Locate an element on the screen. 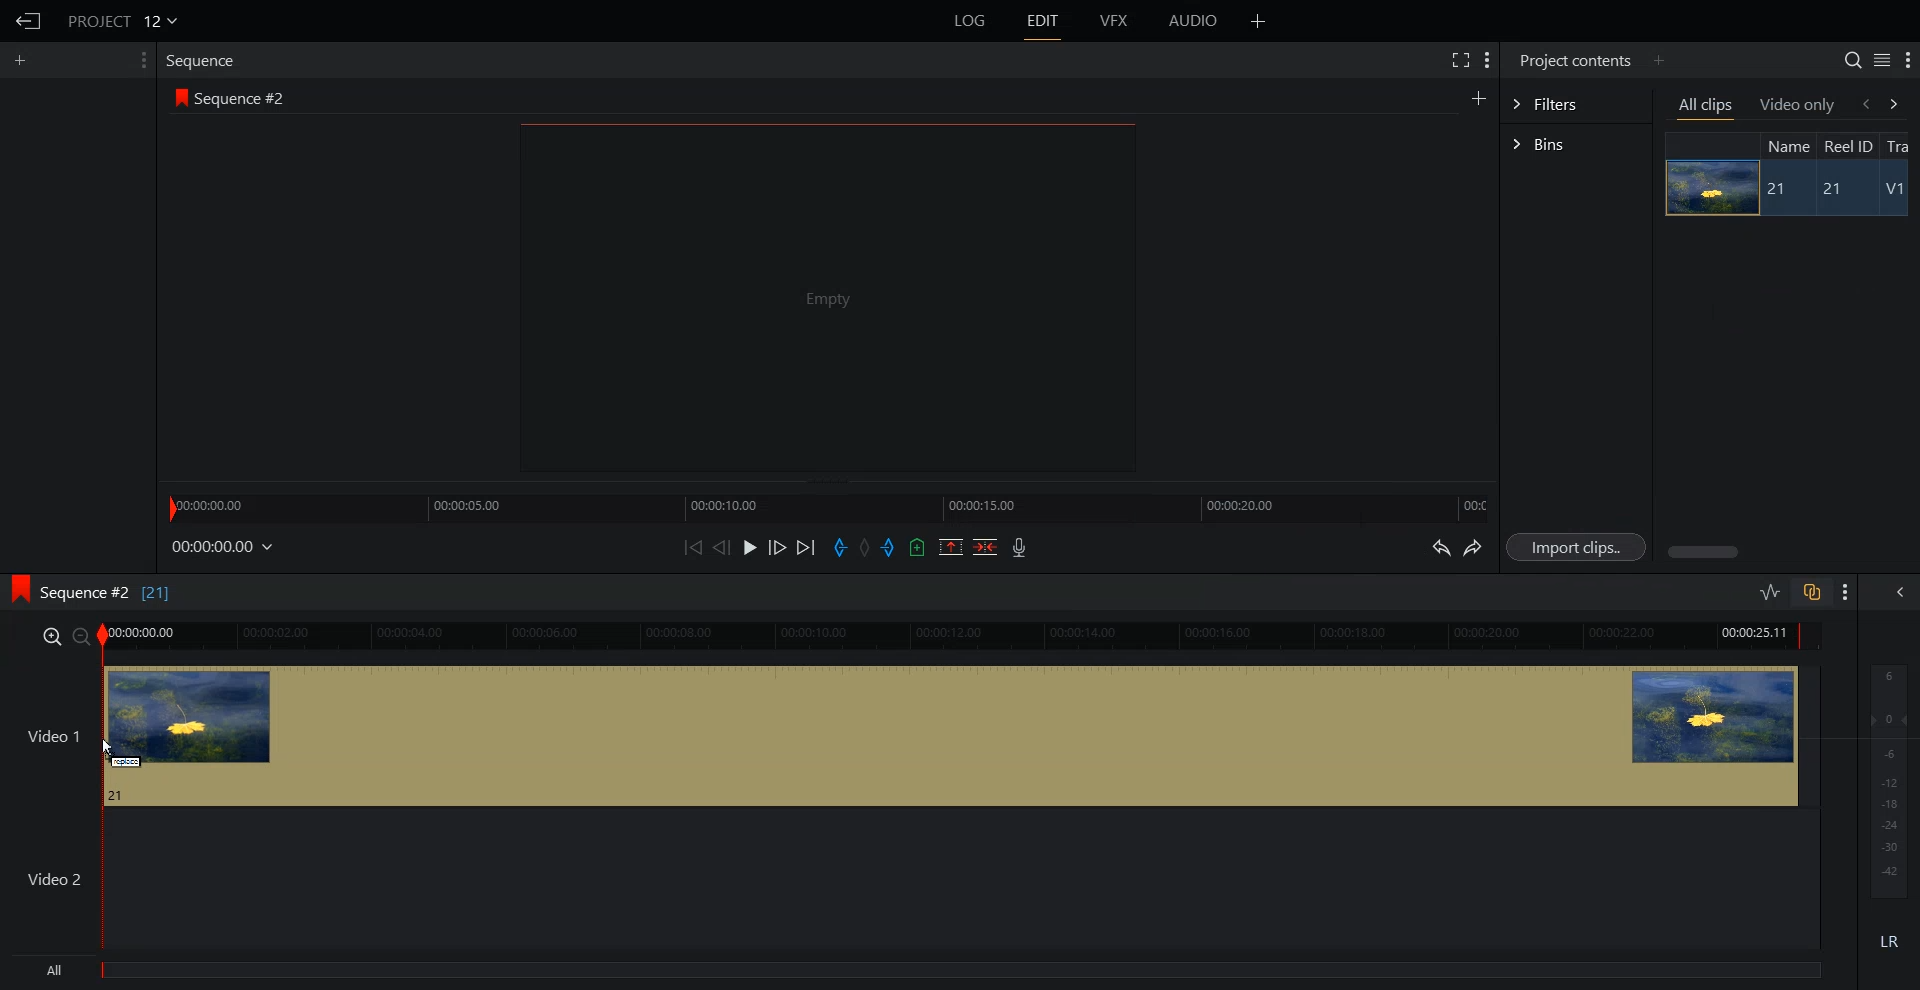  Project contents is located at coordinates (1575, 60).